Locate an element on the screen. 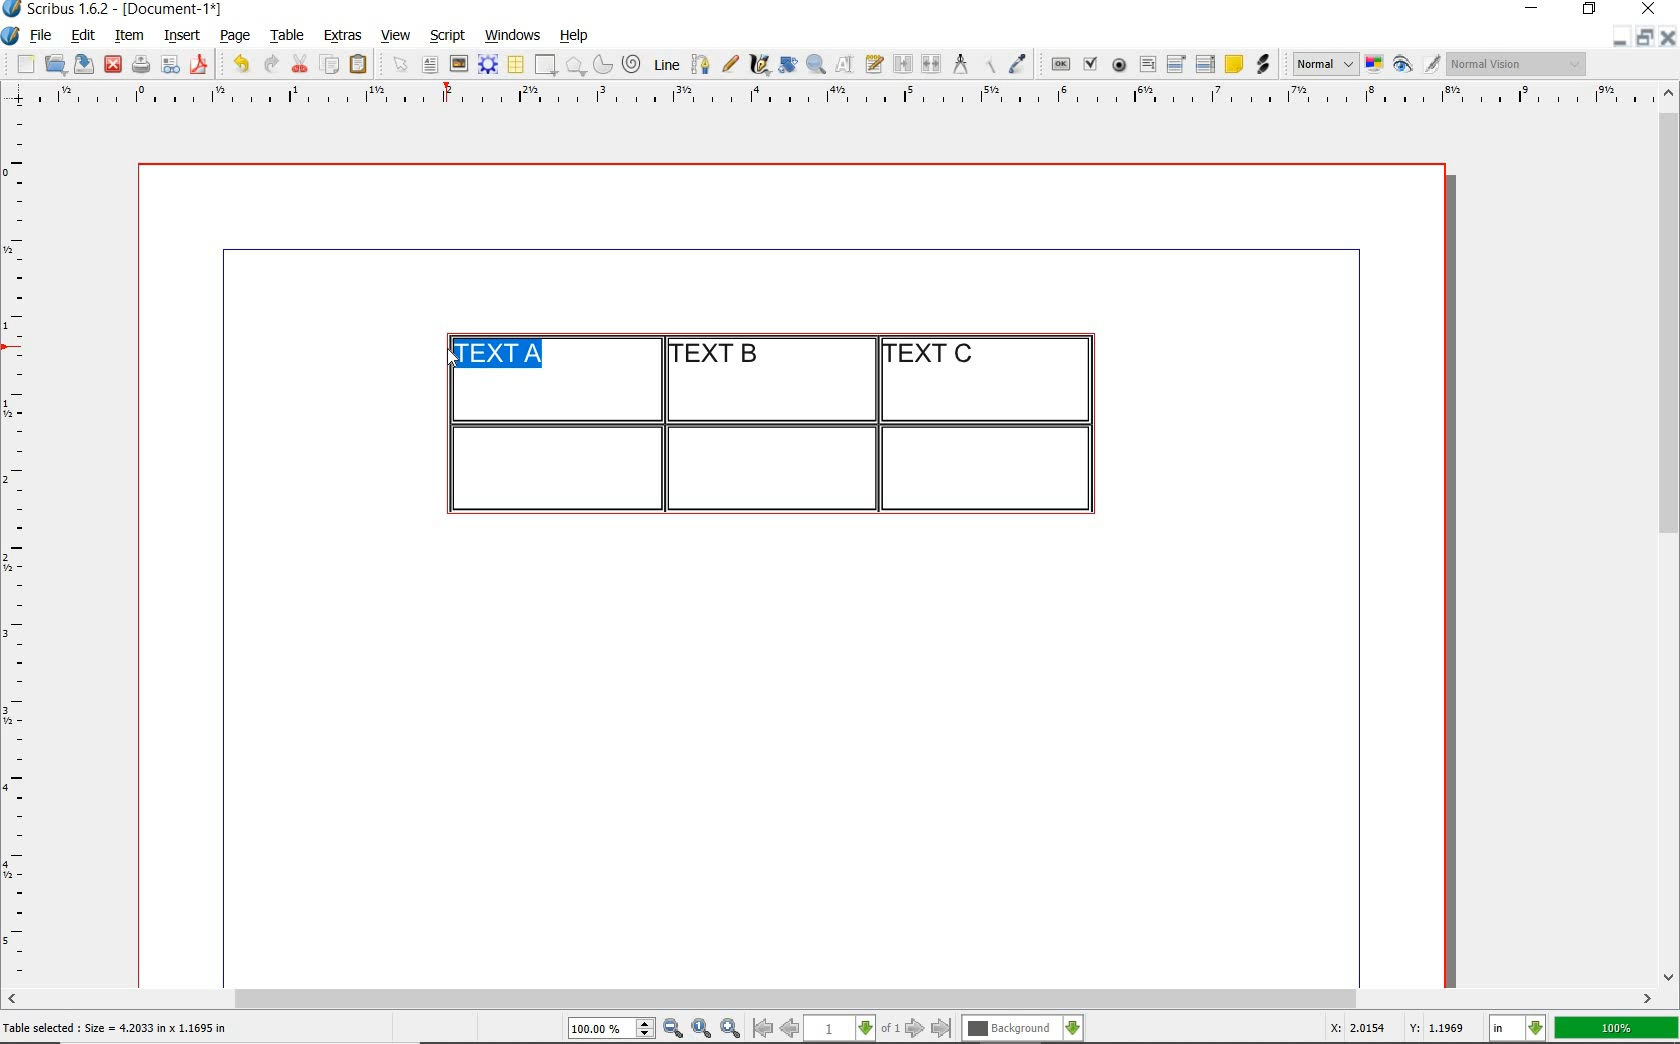  save as pdf is located at coordinates (202, 64).